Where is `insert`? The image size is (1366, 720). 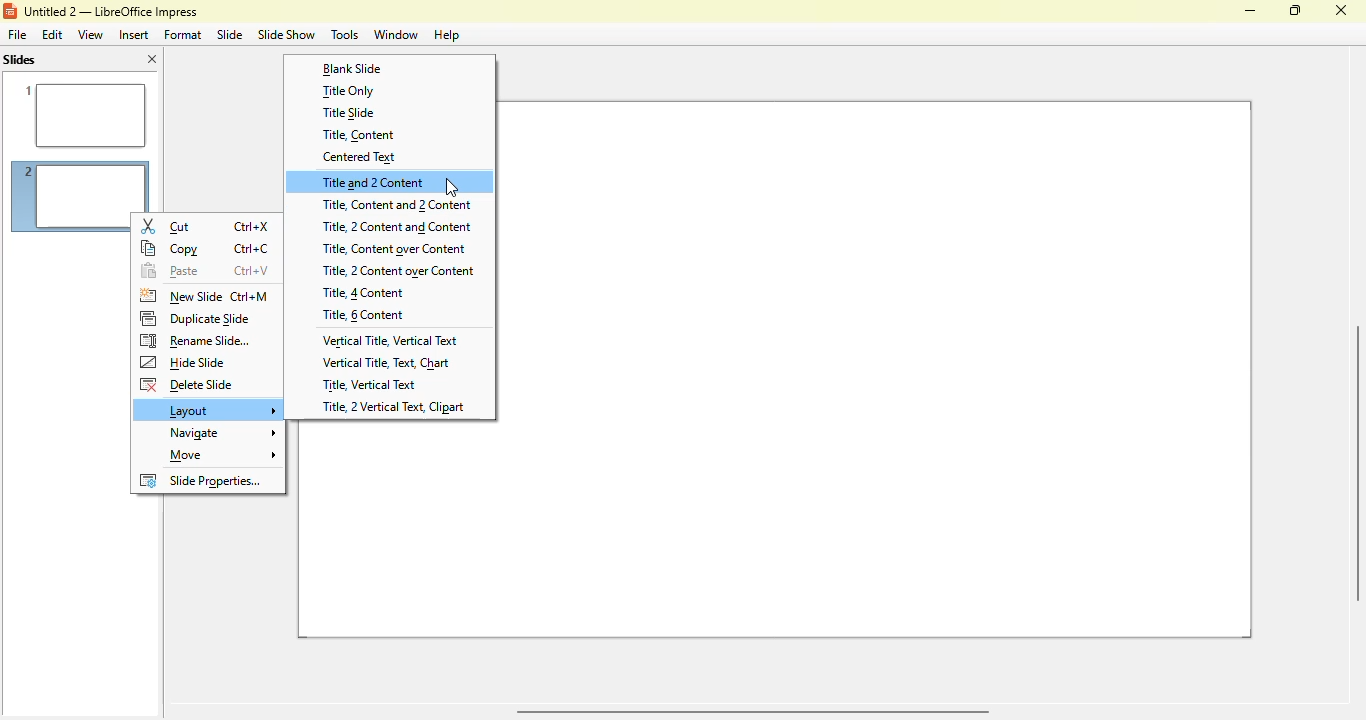 insert is located at coordinates (133, 35).